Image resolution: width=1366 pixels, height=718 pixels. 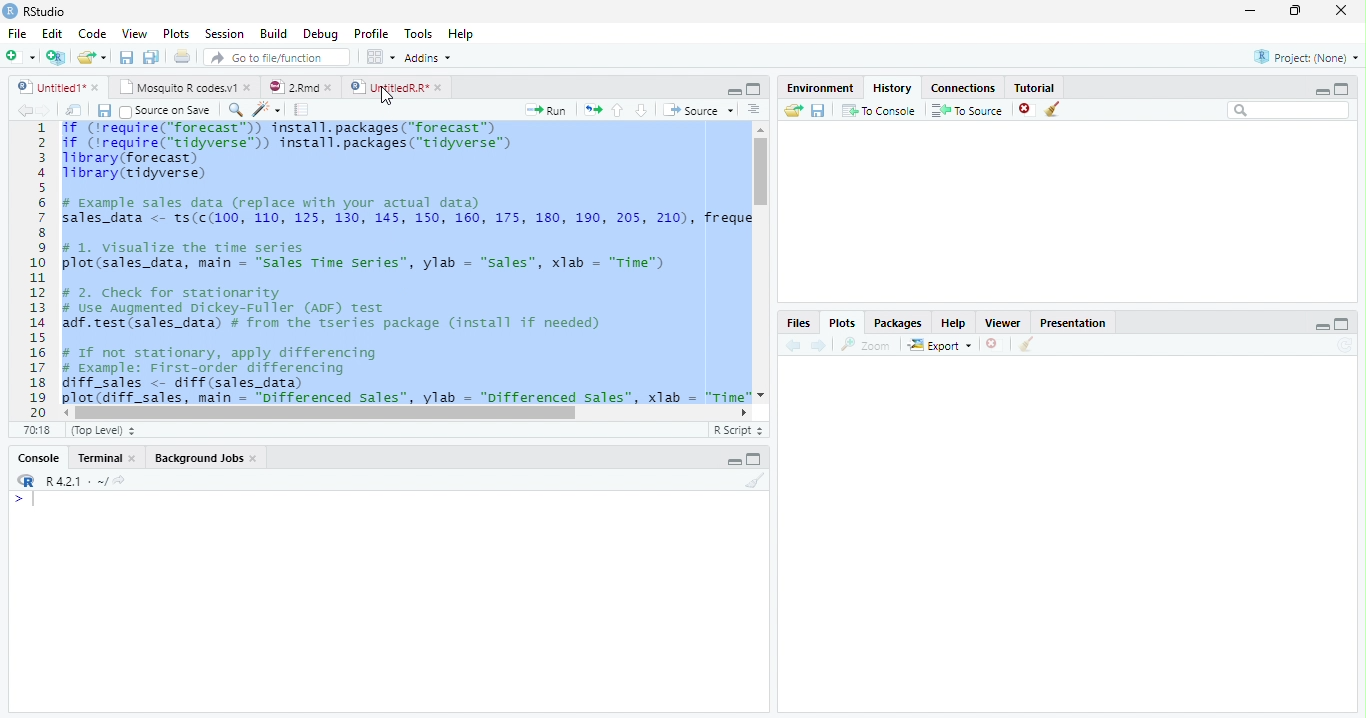 I want to click on 1:1, so click(x=40, y=430).